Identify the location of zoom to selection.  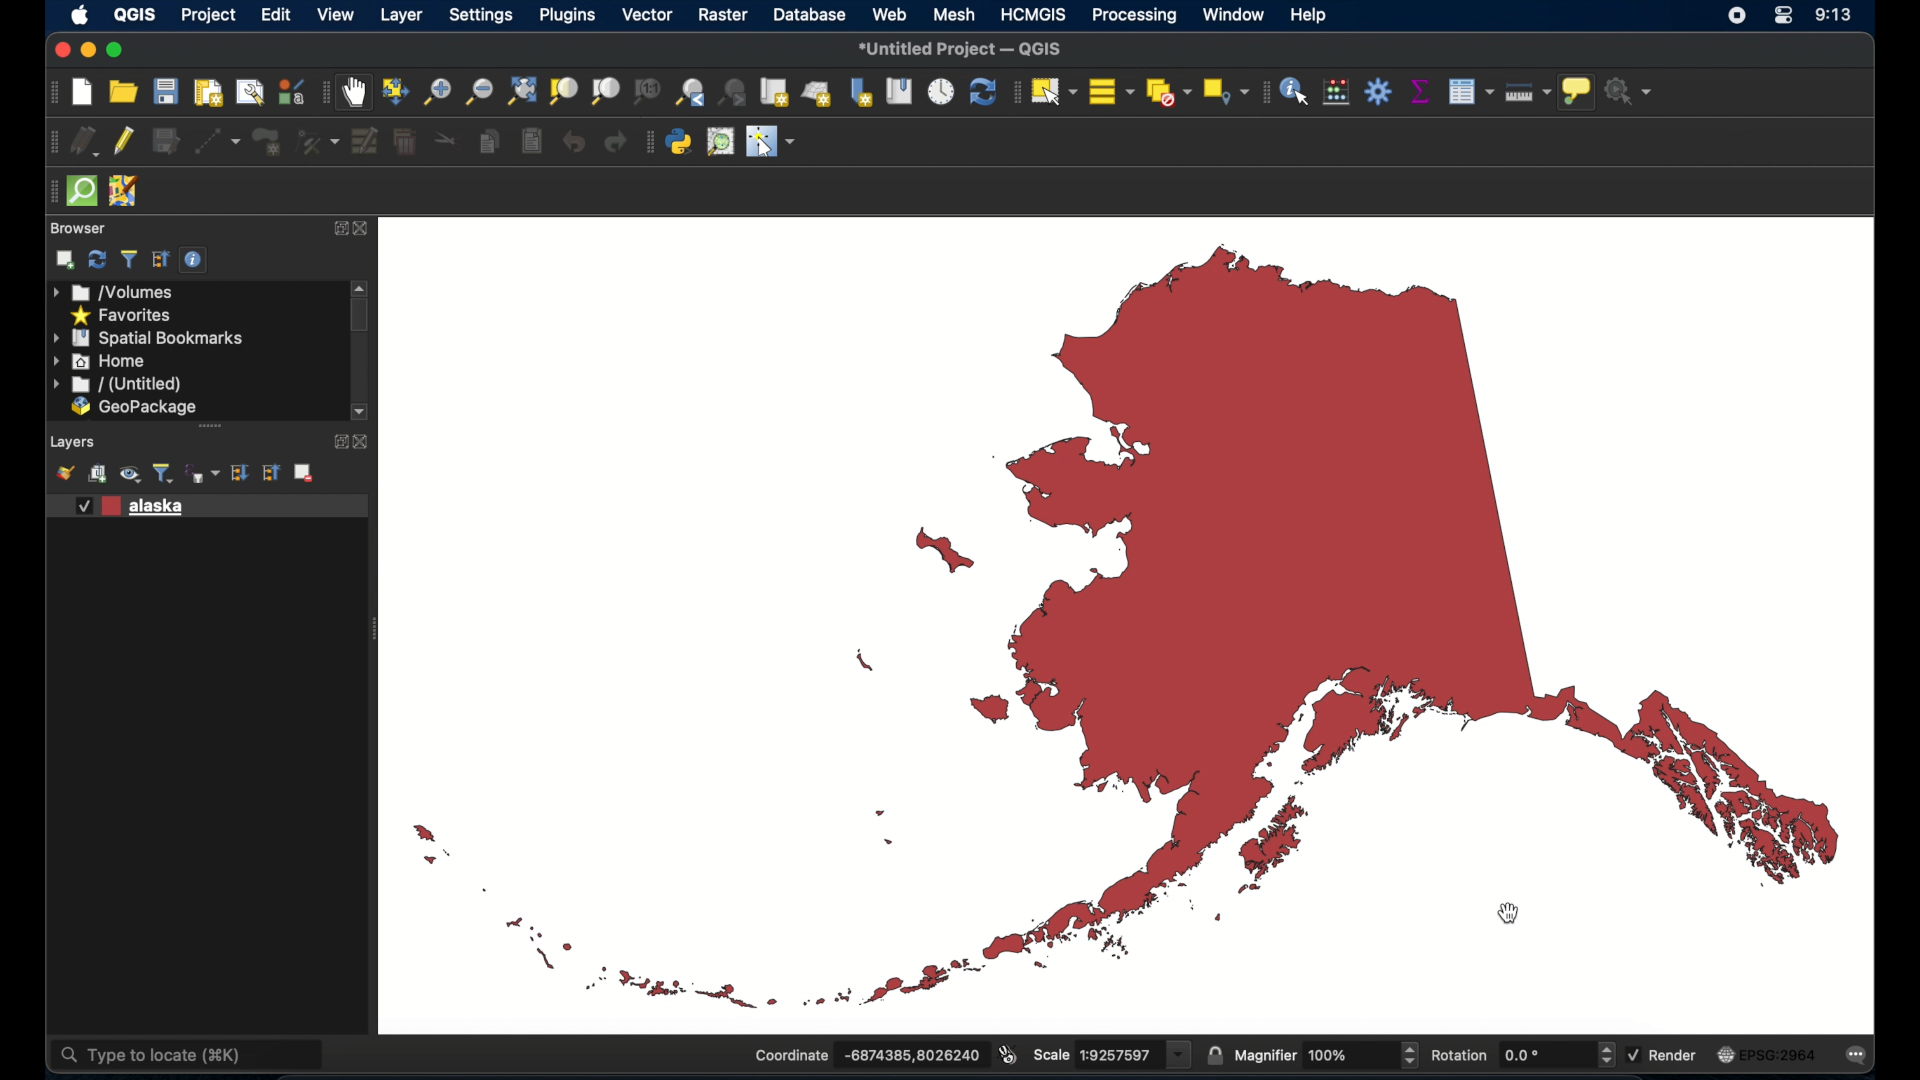
(563, 93).